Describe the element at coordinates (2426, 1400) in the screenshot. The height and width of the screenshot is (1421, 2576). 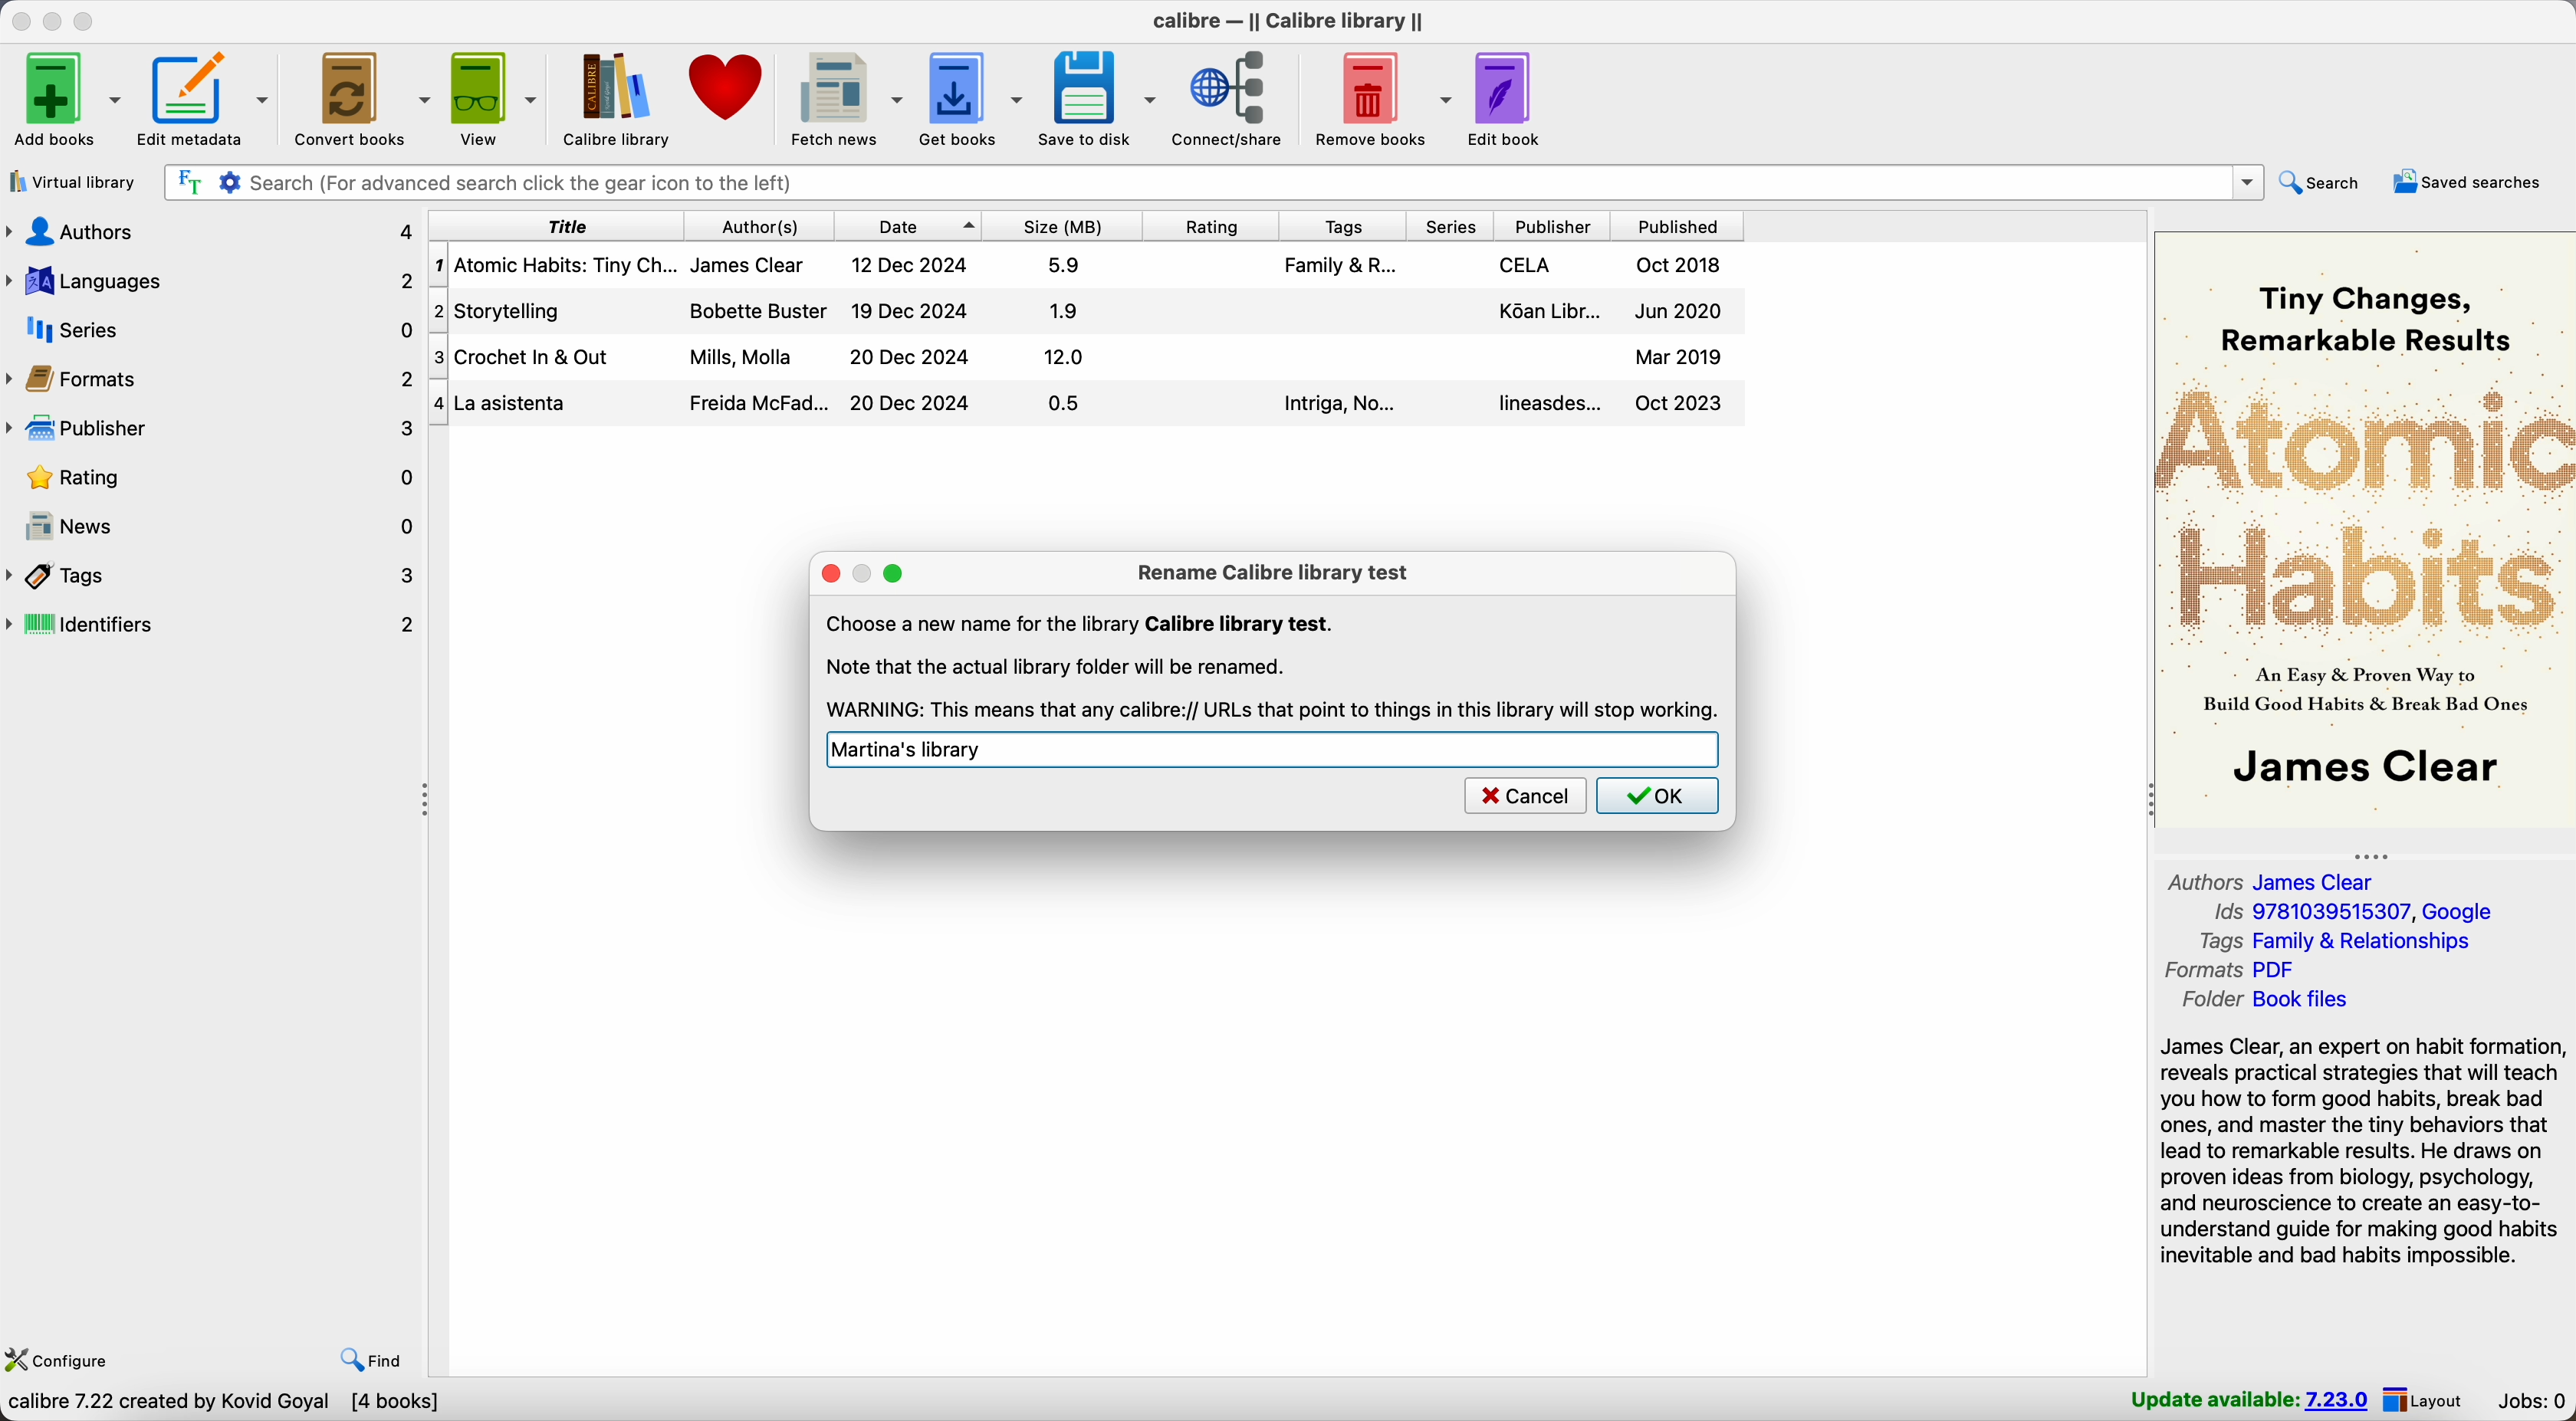
I see `layout` at that location.